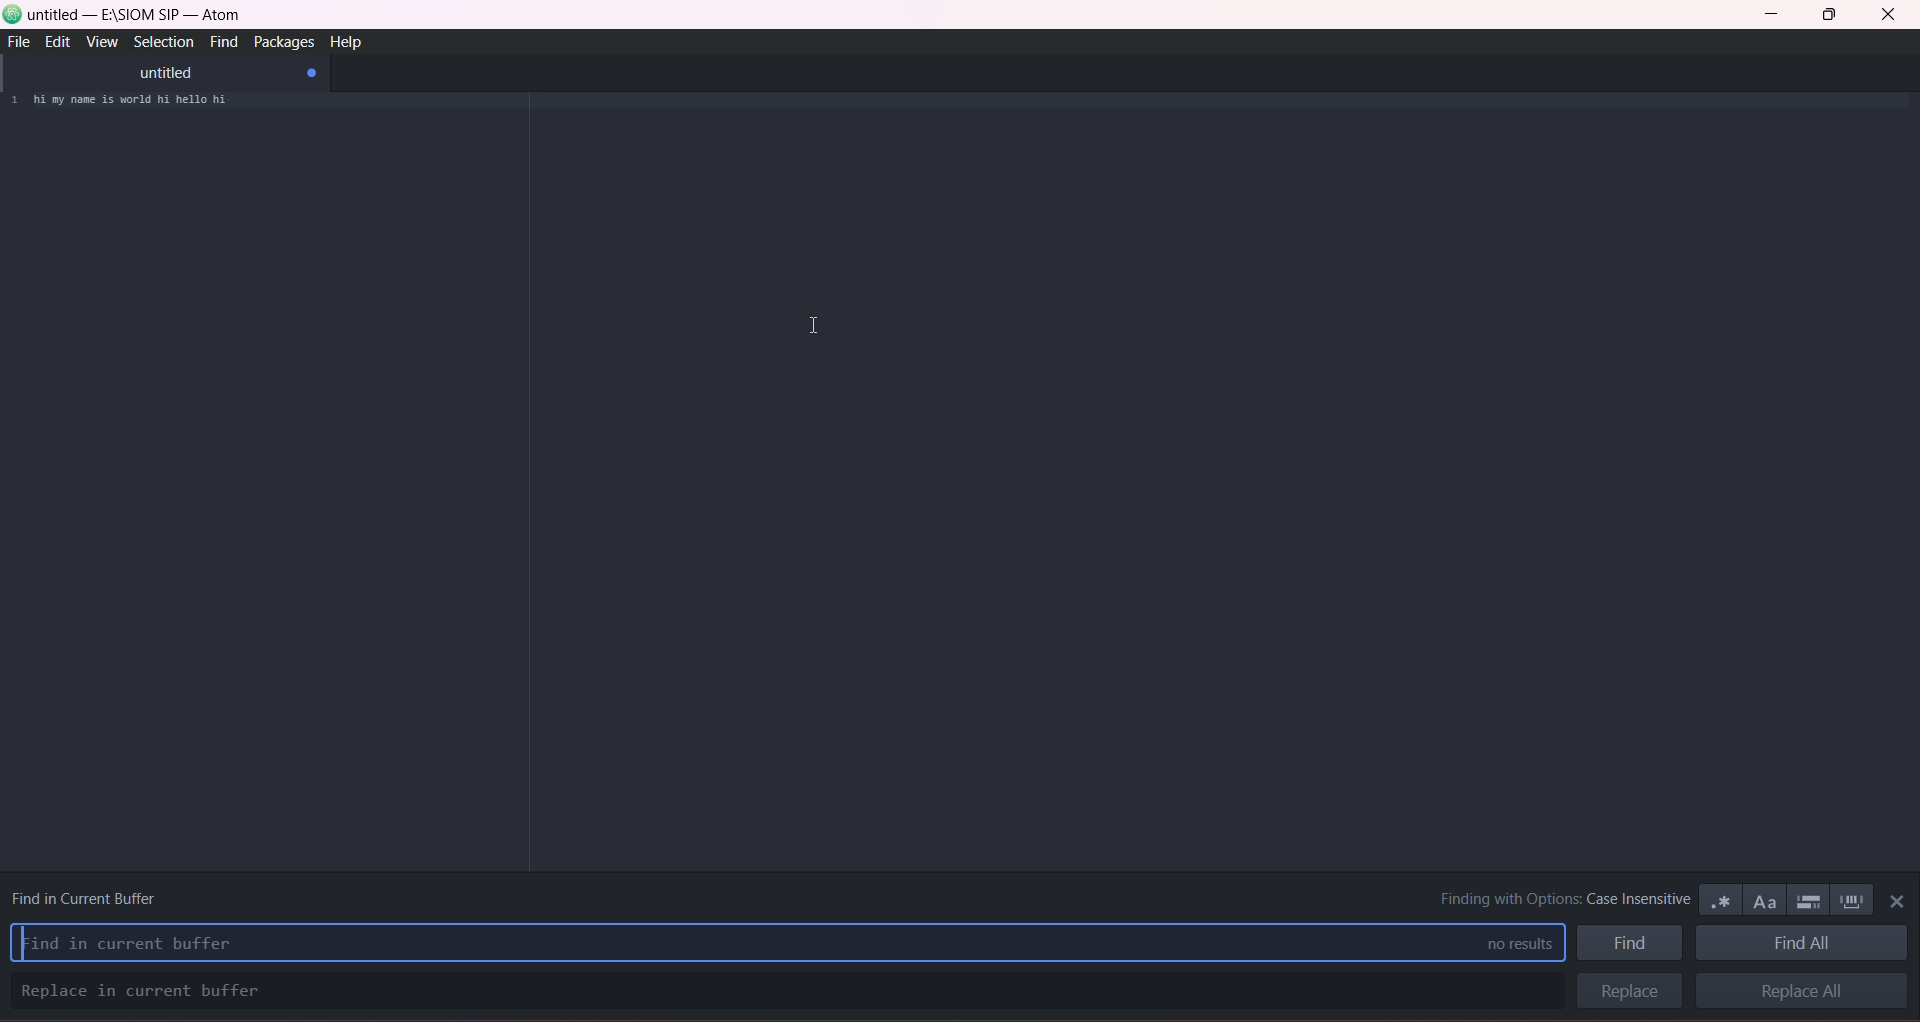  I want to click on replace type area, so click(781, 991).